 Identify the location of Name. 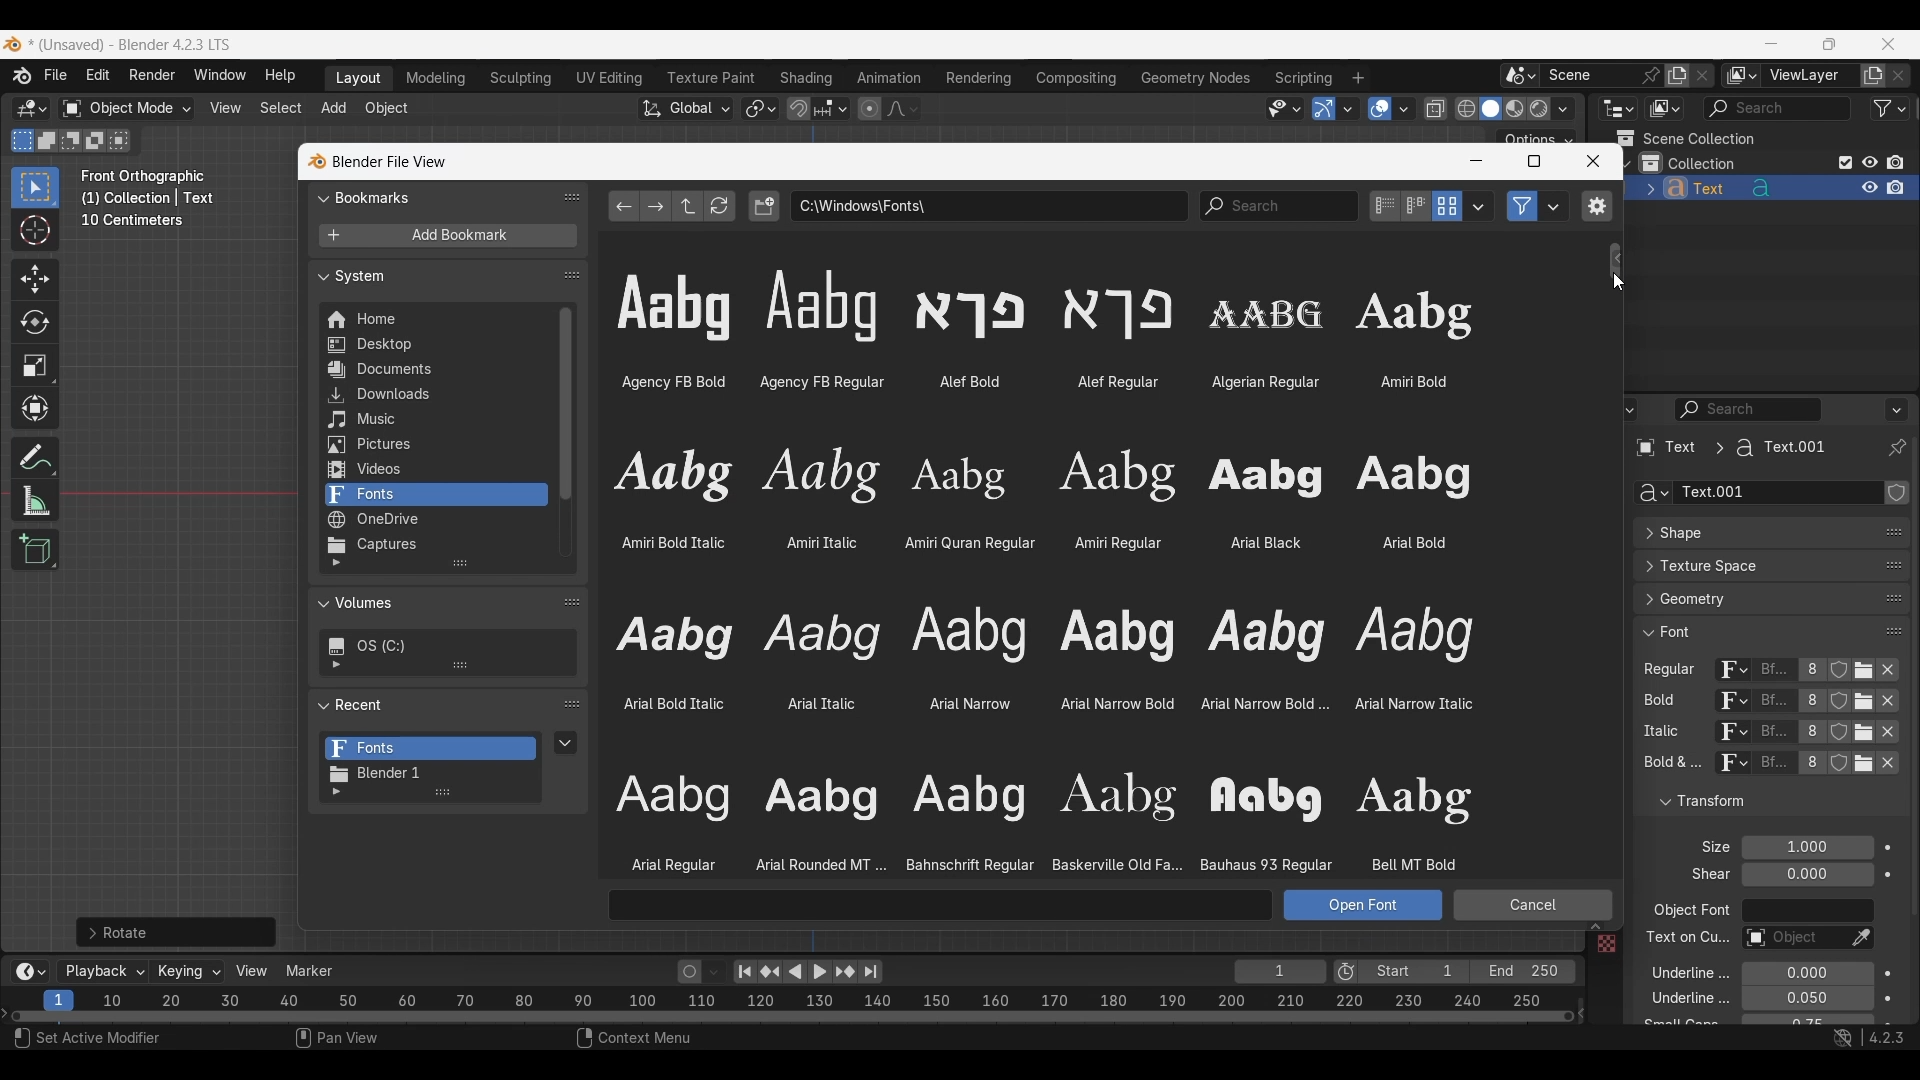
(1777, 493).